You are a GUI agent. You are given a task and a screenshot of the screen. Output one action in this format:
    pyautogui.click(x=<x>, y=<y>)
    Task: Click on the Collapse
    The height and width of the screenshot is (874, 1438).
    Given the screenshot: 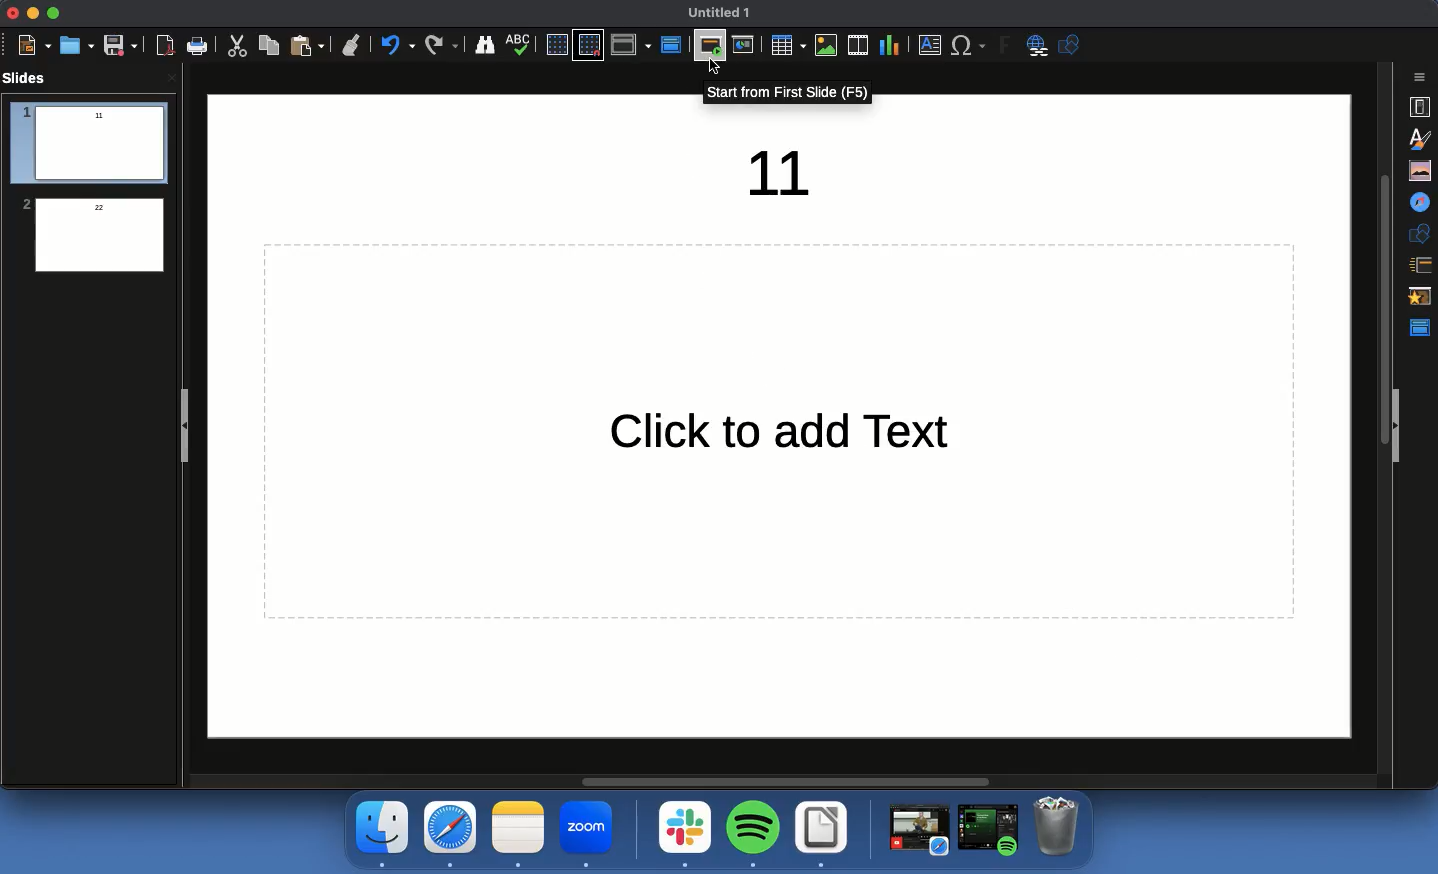 What is the action you would take?
    pyautogui.click(x=1404, y=426)
    